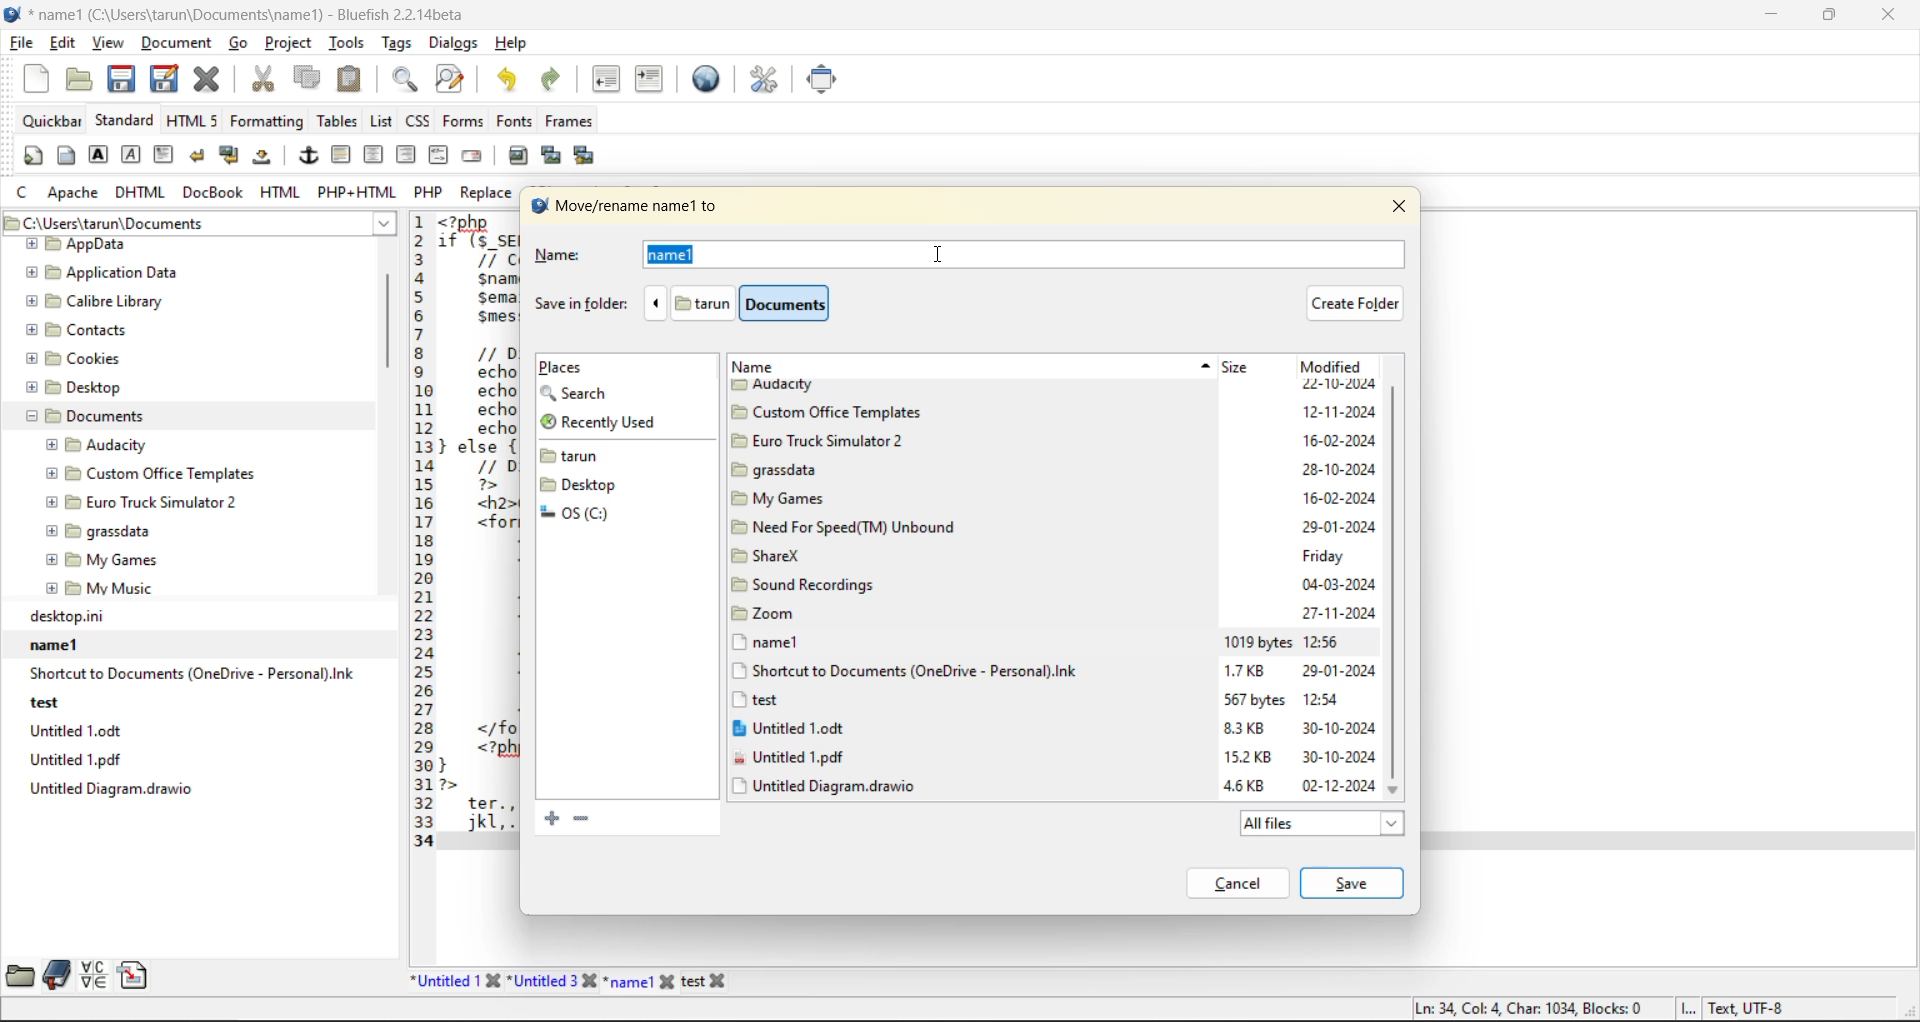  I want to click on minimize, so click(1776, 19).